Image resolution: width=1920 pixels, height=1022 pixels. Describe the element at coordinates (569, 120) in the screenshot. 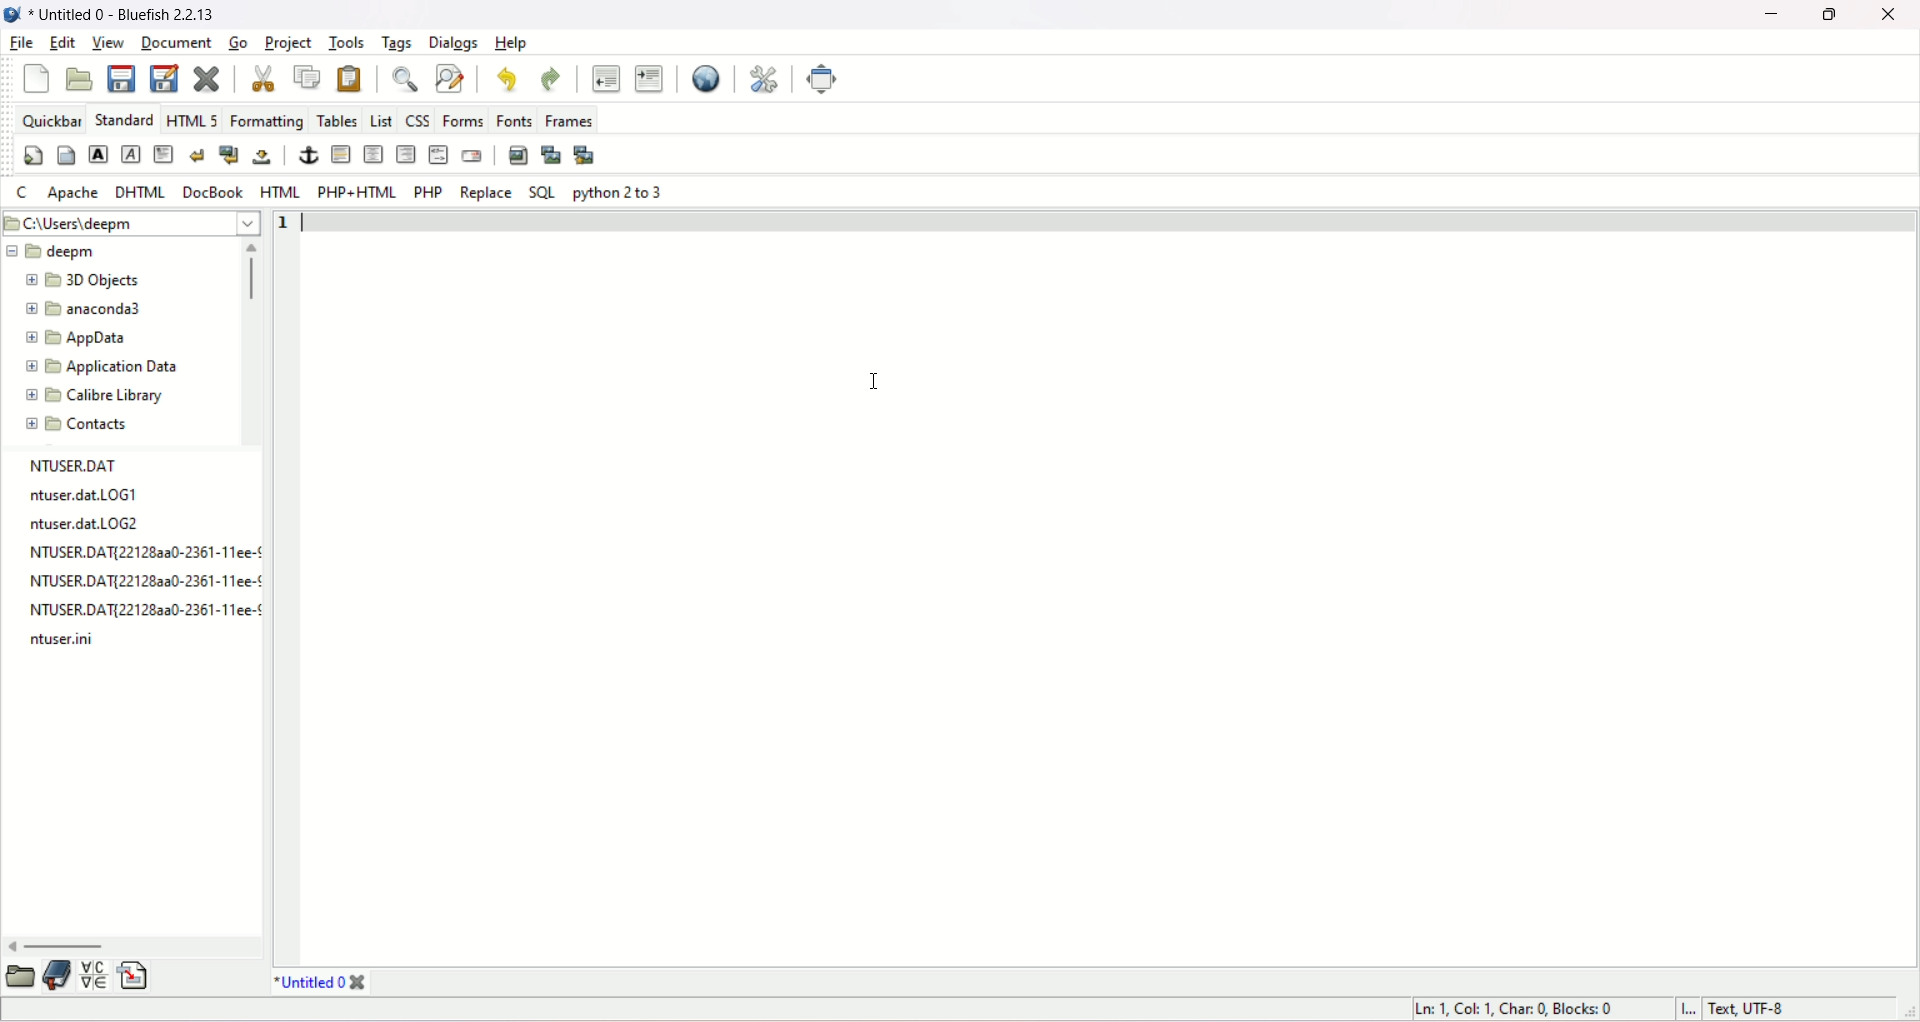

I see `frames` at that location.